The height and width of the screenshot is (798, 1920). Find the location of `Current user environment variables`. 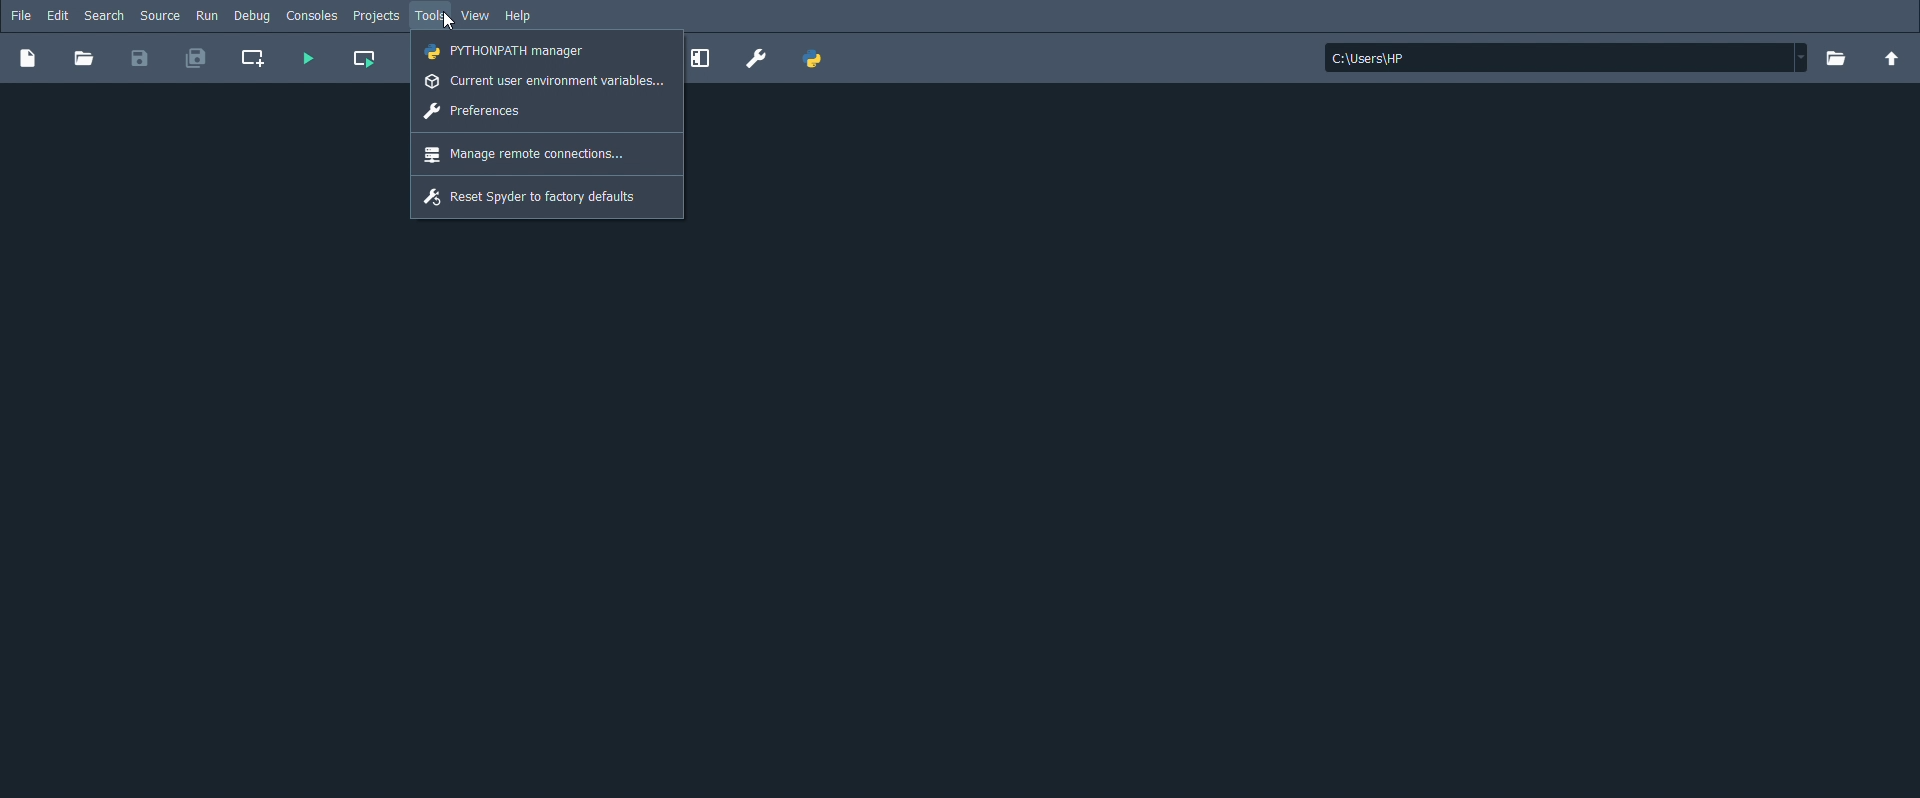

Current user environment variables is located at coordinates (545, 82).